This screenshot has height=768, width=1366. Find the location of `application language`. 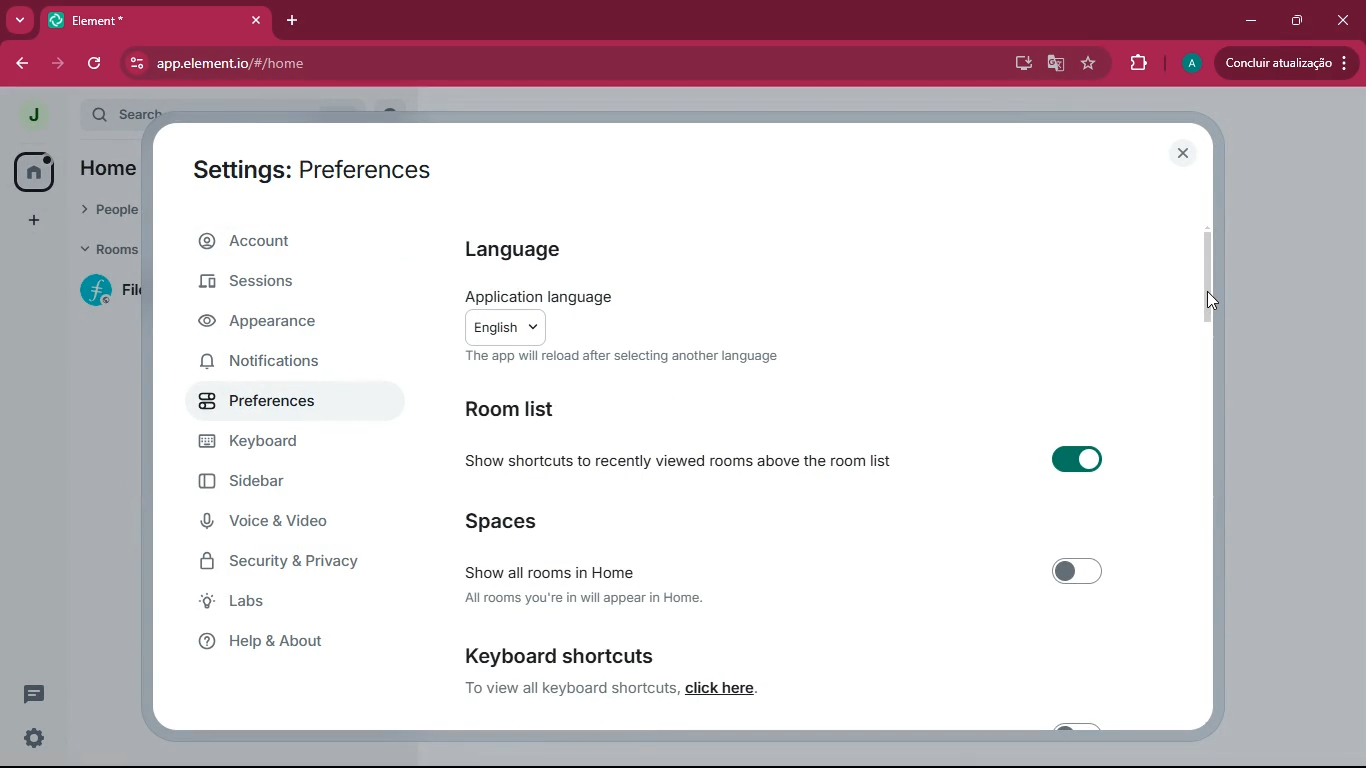

application language is located at coordinates (552, 294).